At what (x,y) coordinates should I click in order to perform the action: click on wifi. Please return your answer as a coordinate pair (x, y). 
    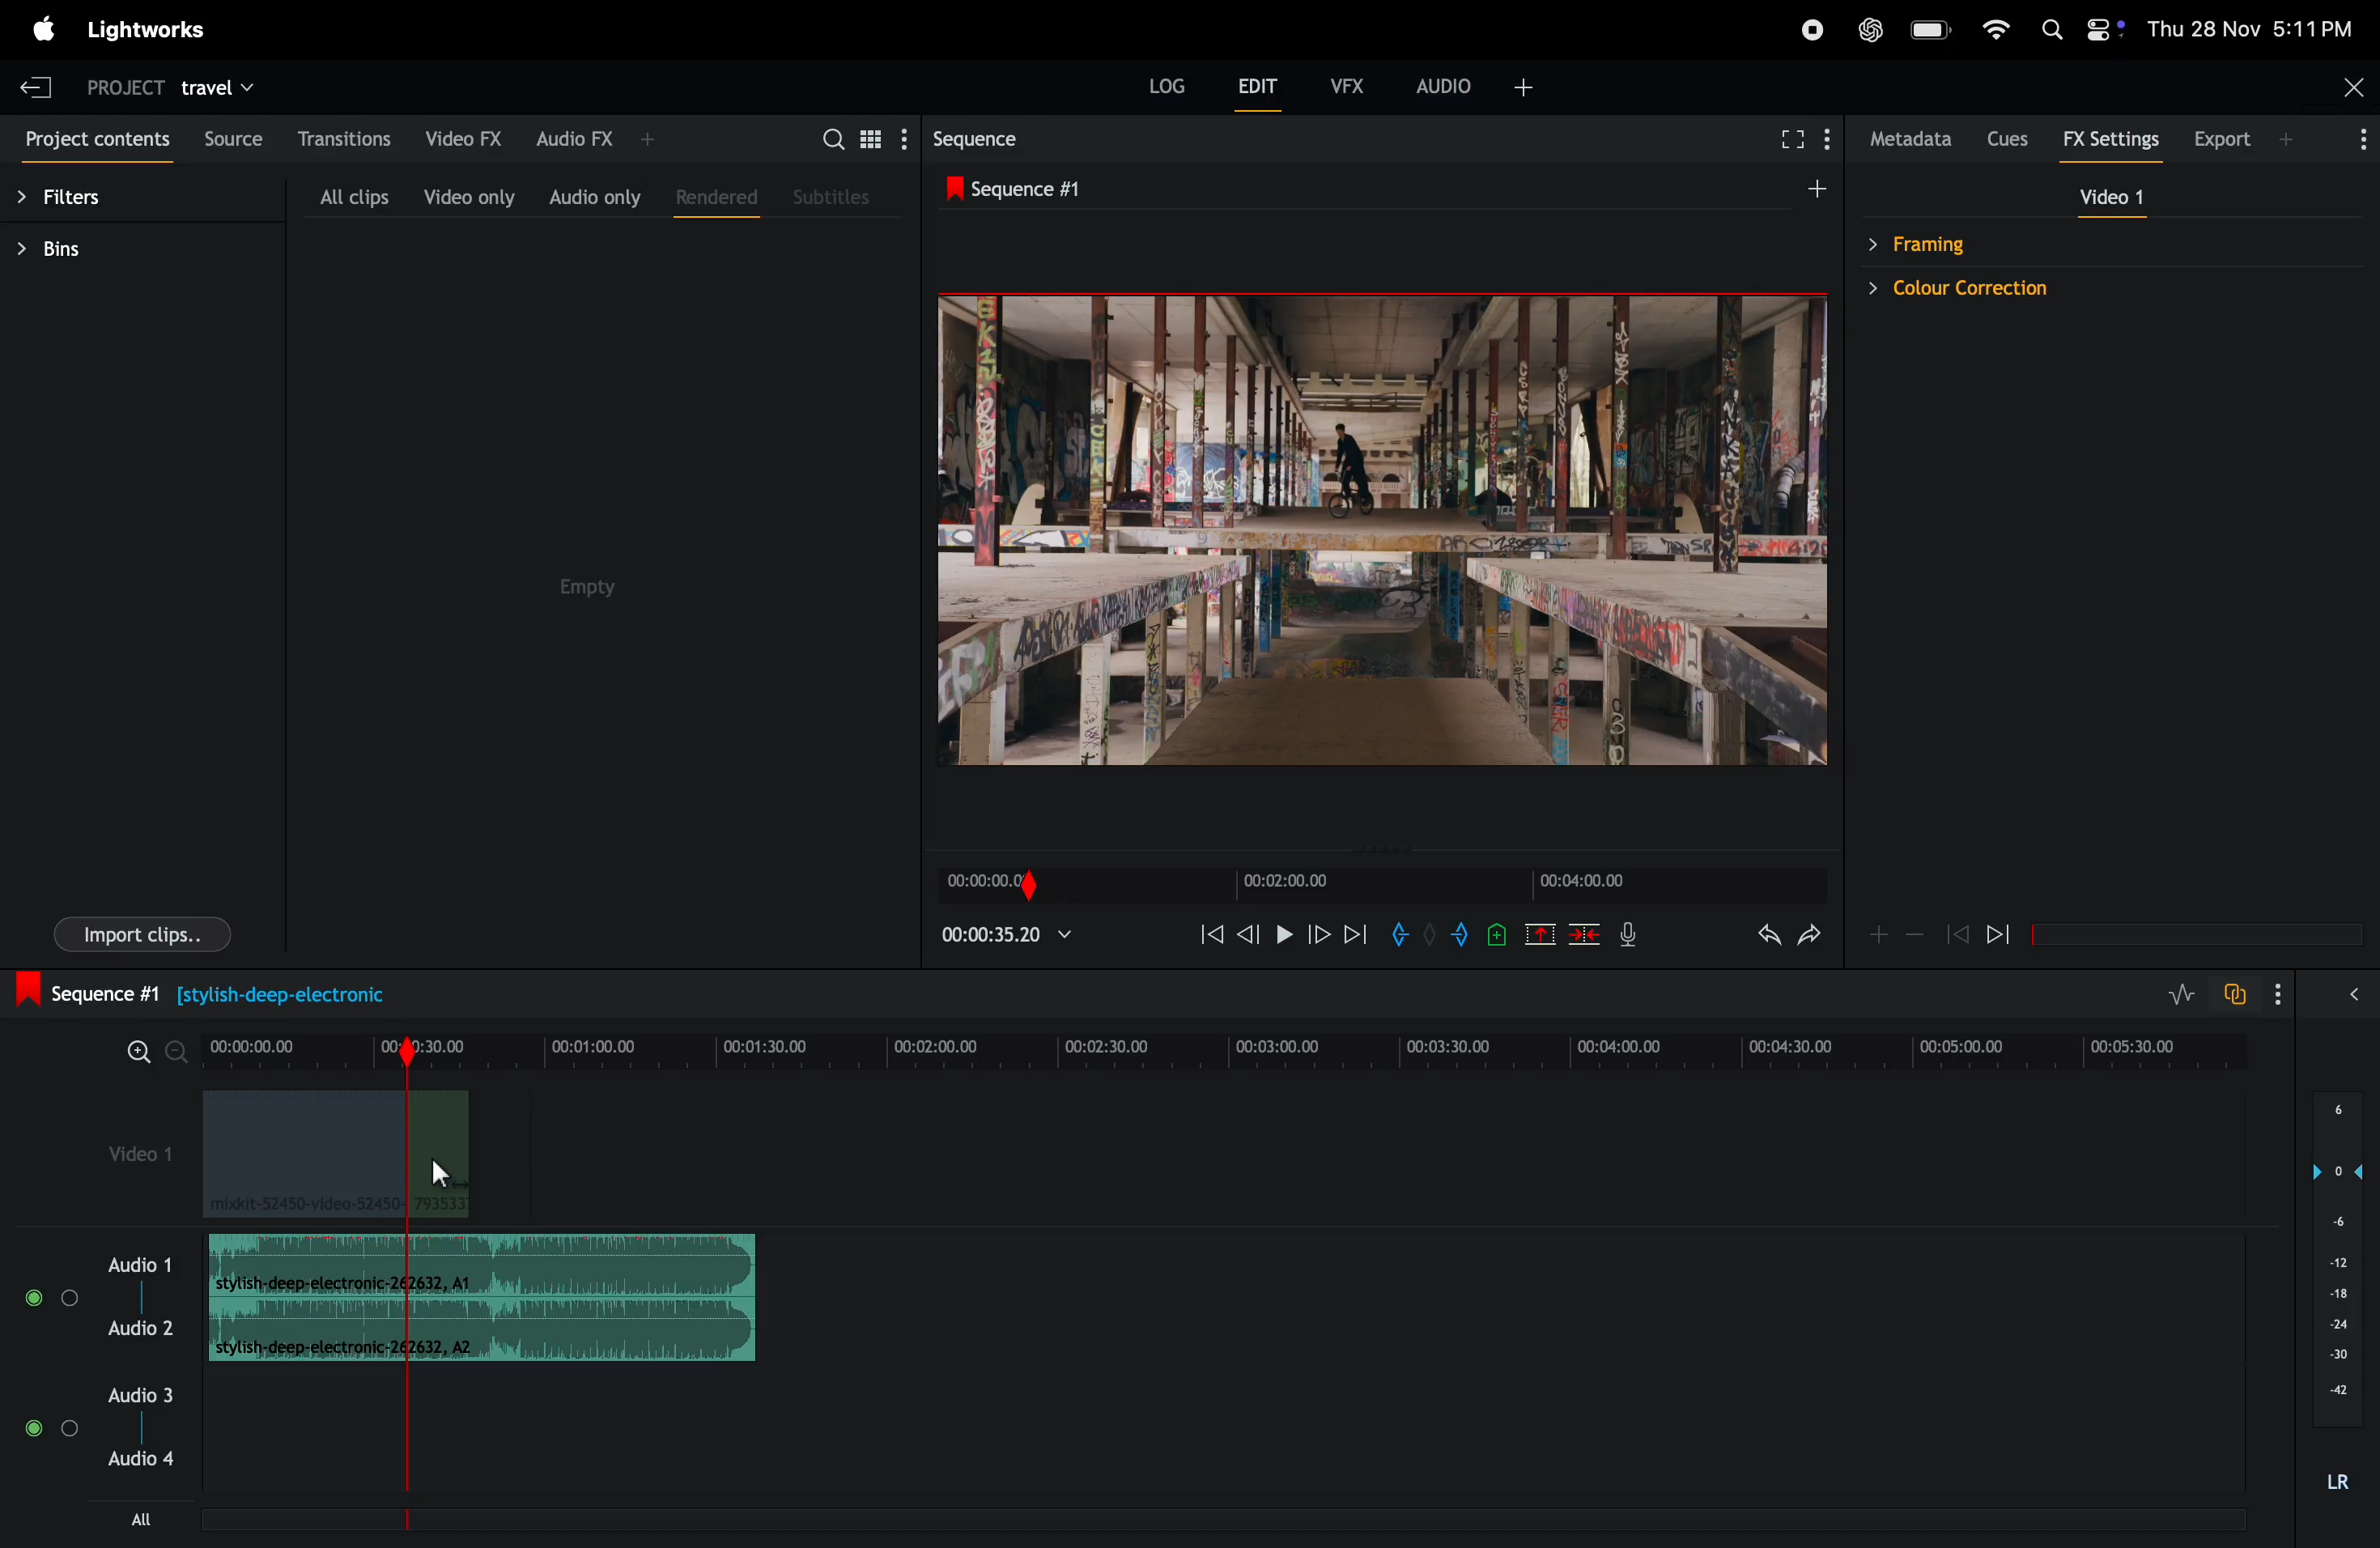
    Looking at the image, I should click on (1997, 27).